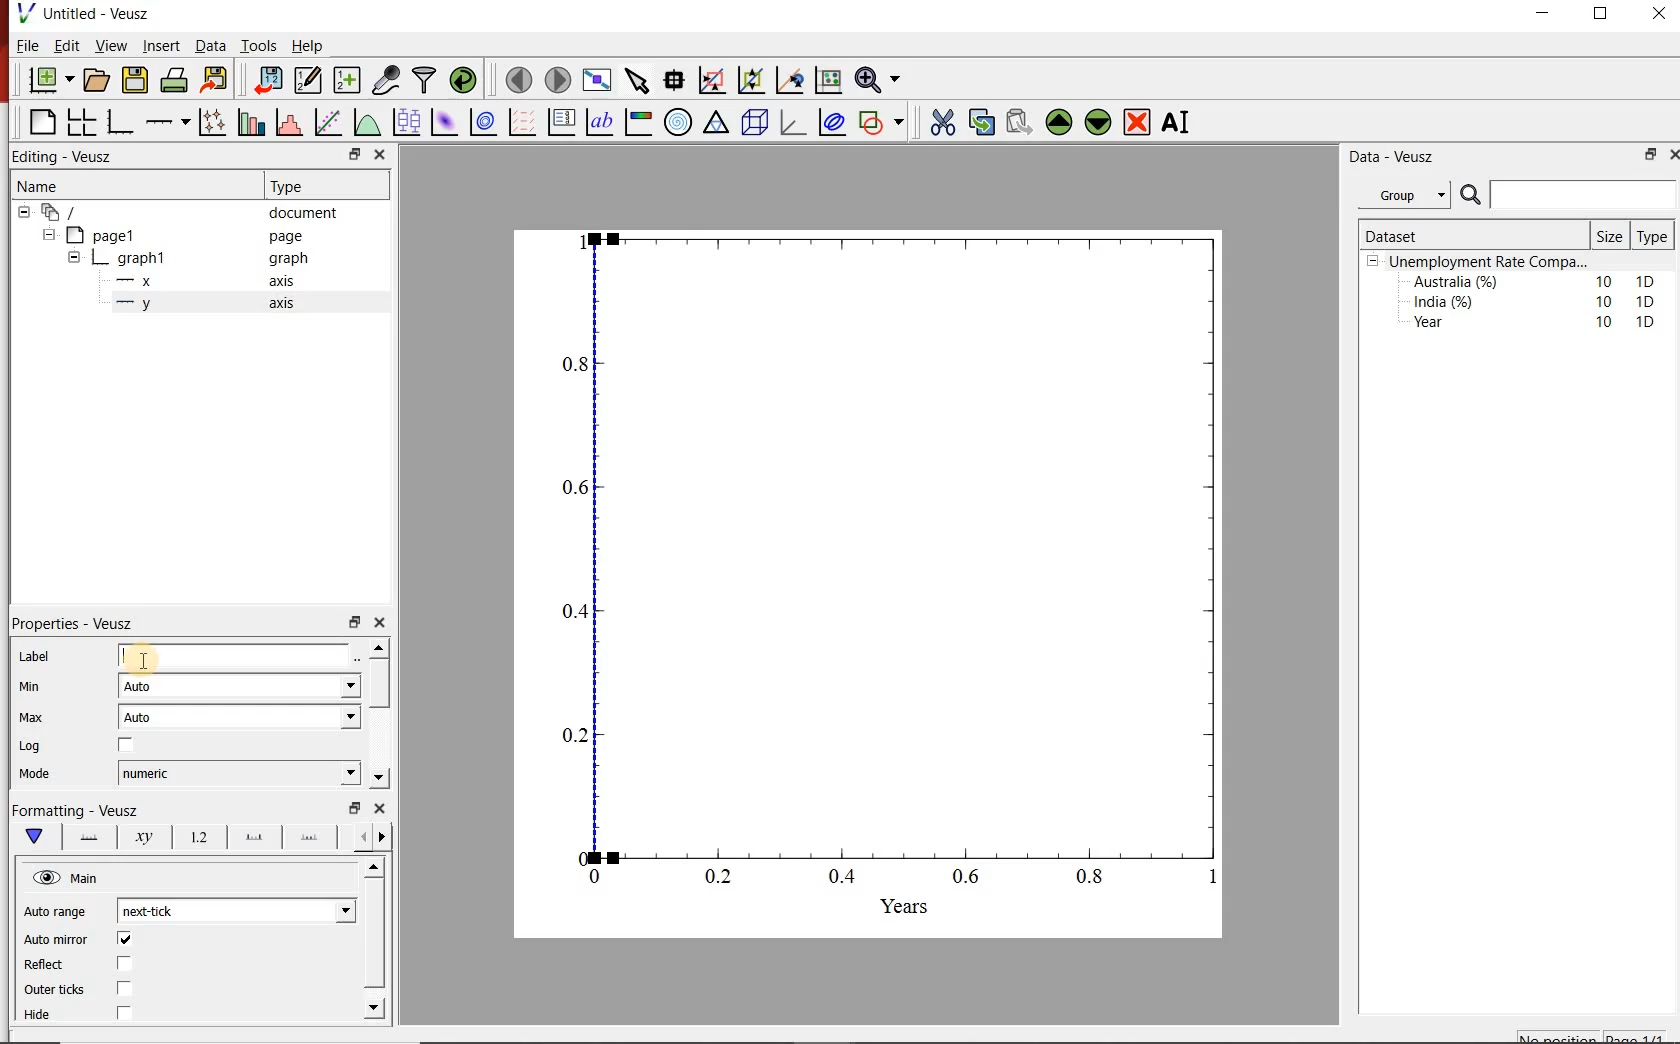 The width and height of the screenshot is (1680, 1044). What do you see at coordinates (381, 623) in the screenshot?
I see `close` at bounding box center [381, 623].